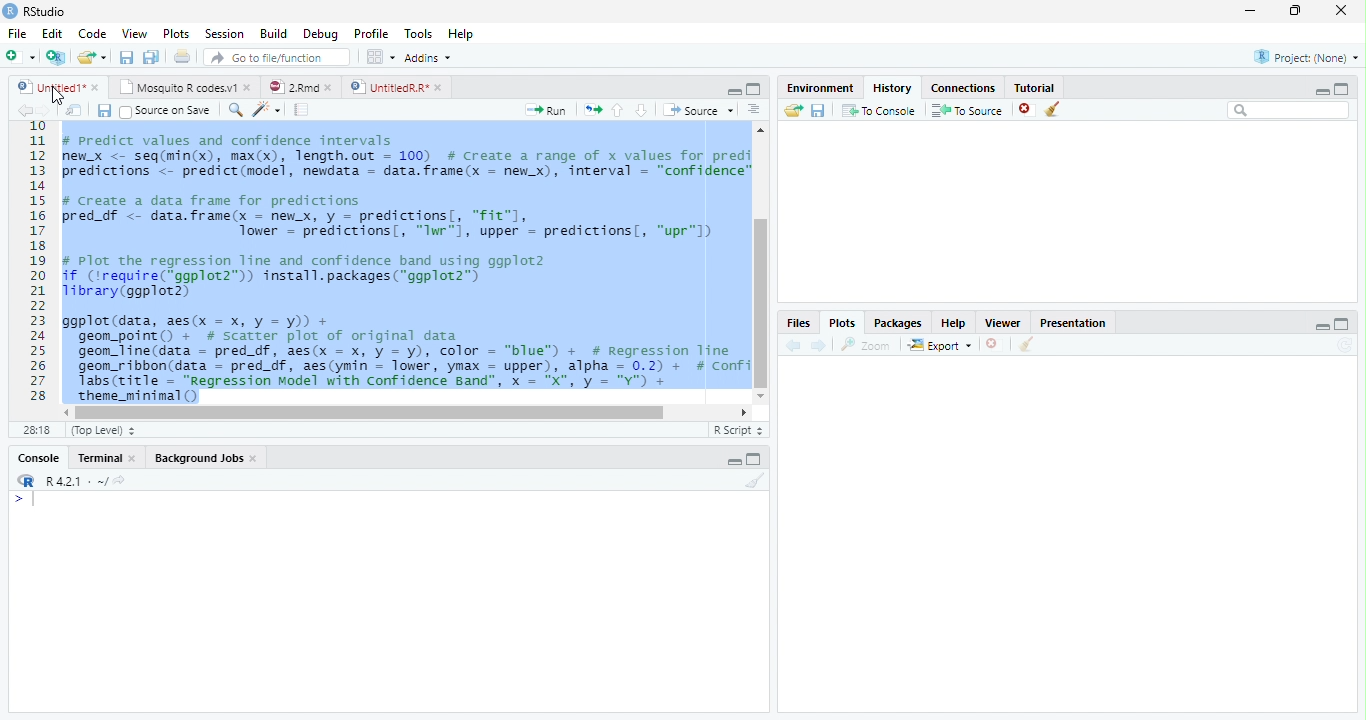  Describe the element at coordinates (106, 111) in the screenshot. I see `Save ` at that location.